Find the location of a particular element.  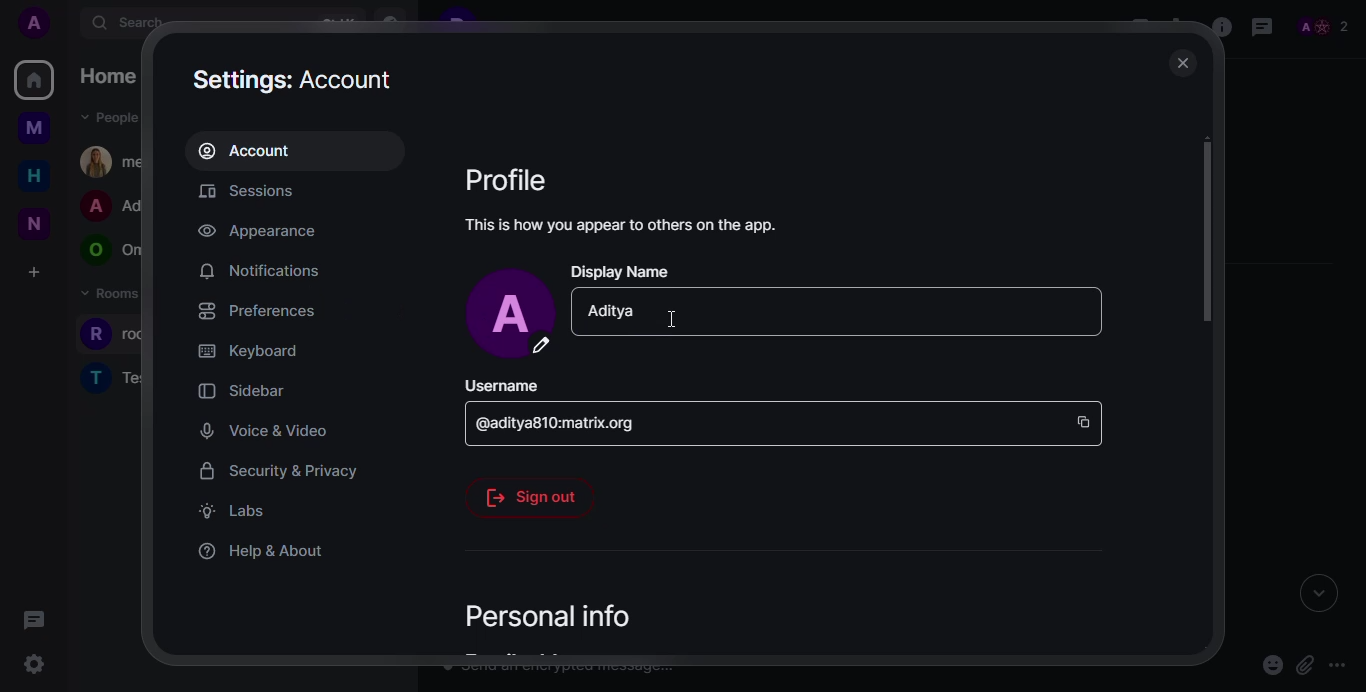

notifications is located at coordinates (261, 269).